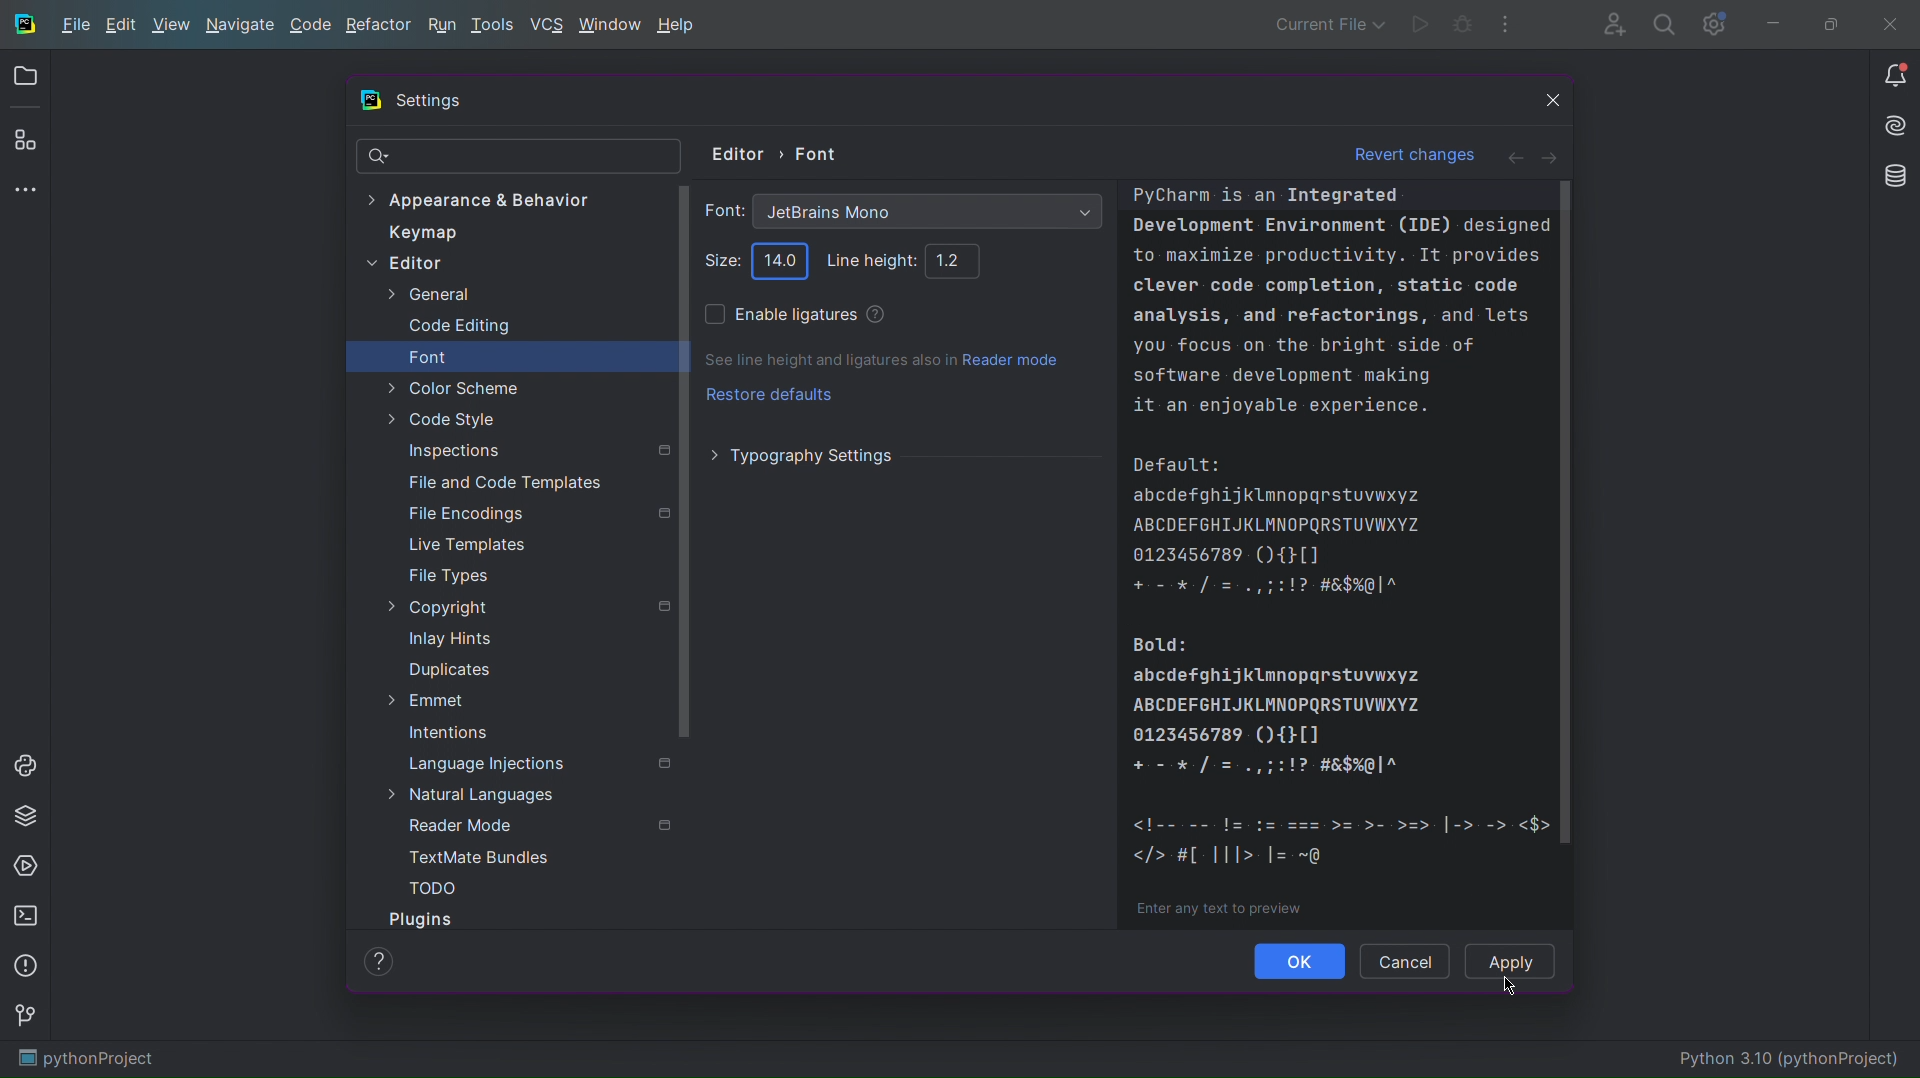  Describe the element at coordinates (422, 295) in the screenshot. I see `General` at that location.